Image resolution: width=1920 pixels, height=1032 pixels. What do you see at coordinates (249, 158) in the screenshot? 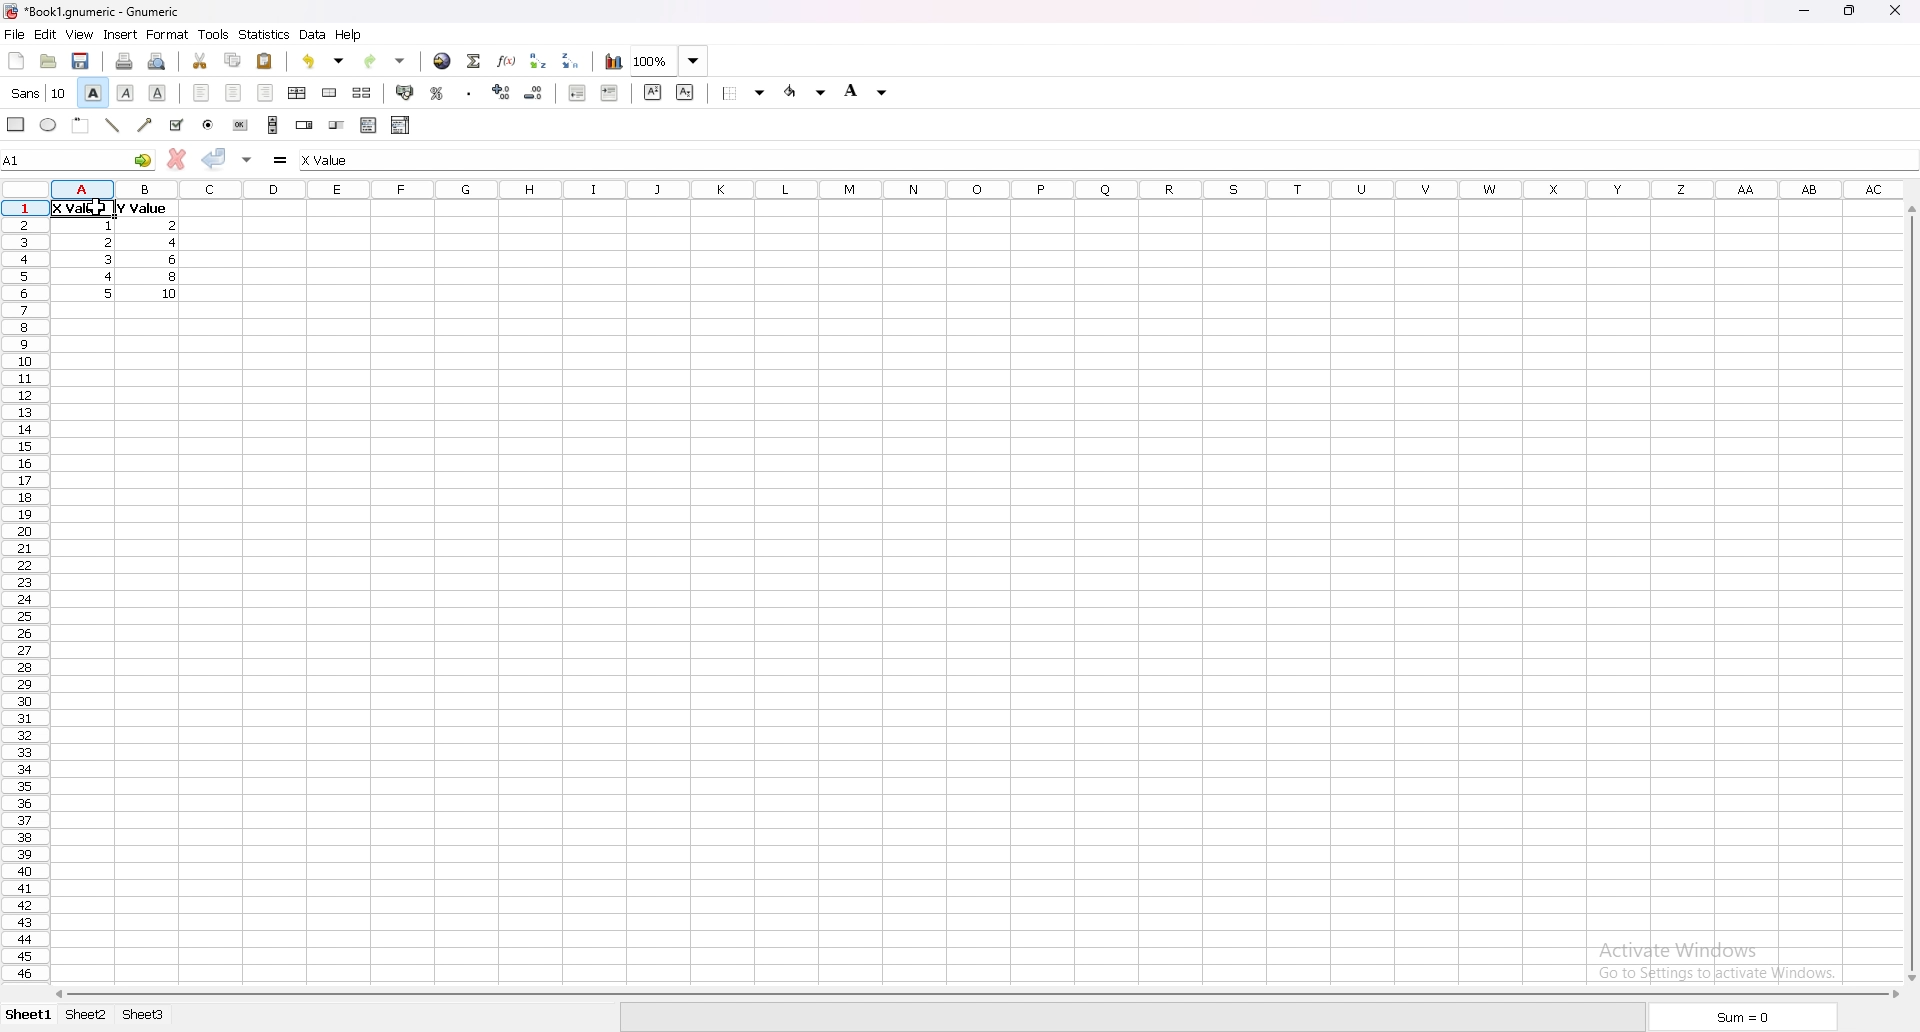
I see `accept change in multple cell` at bounding box center [249, 158].